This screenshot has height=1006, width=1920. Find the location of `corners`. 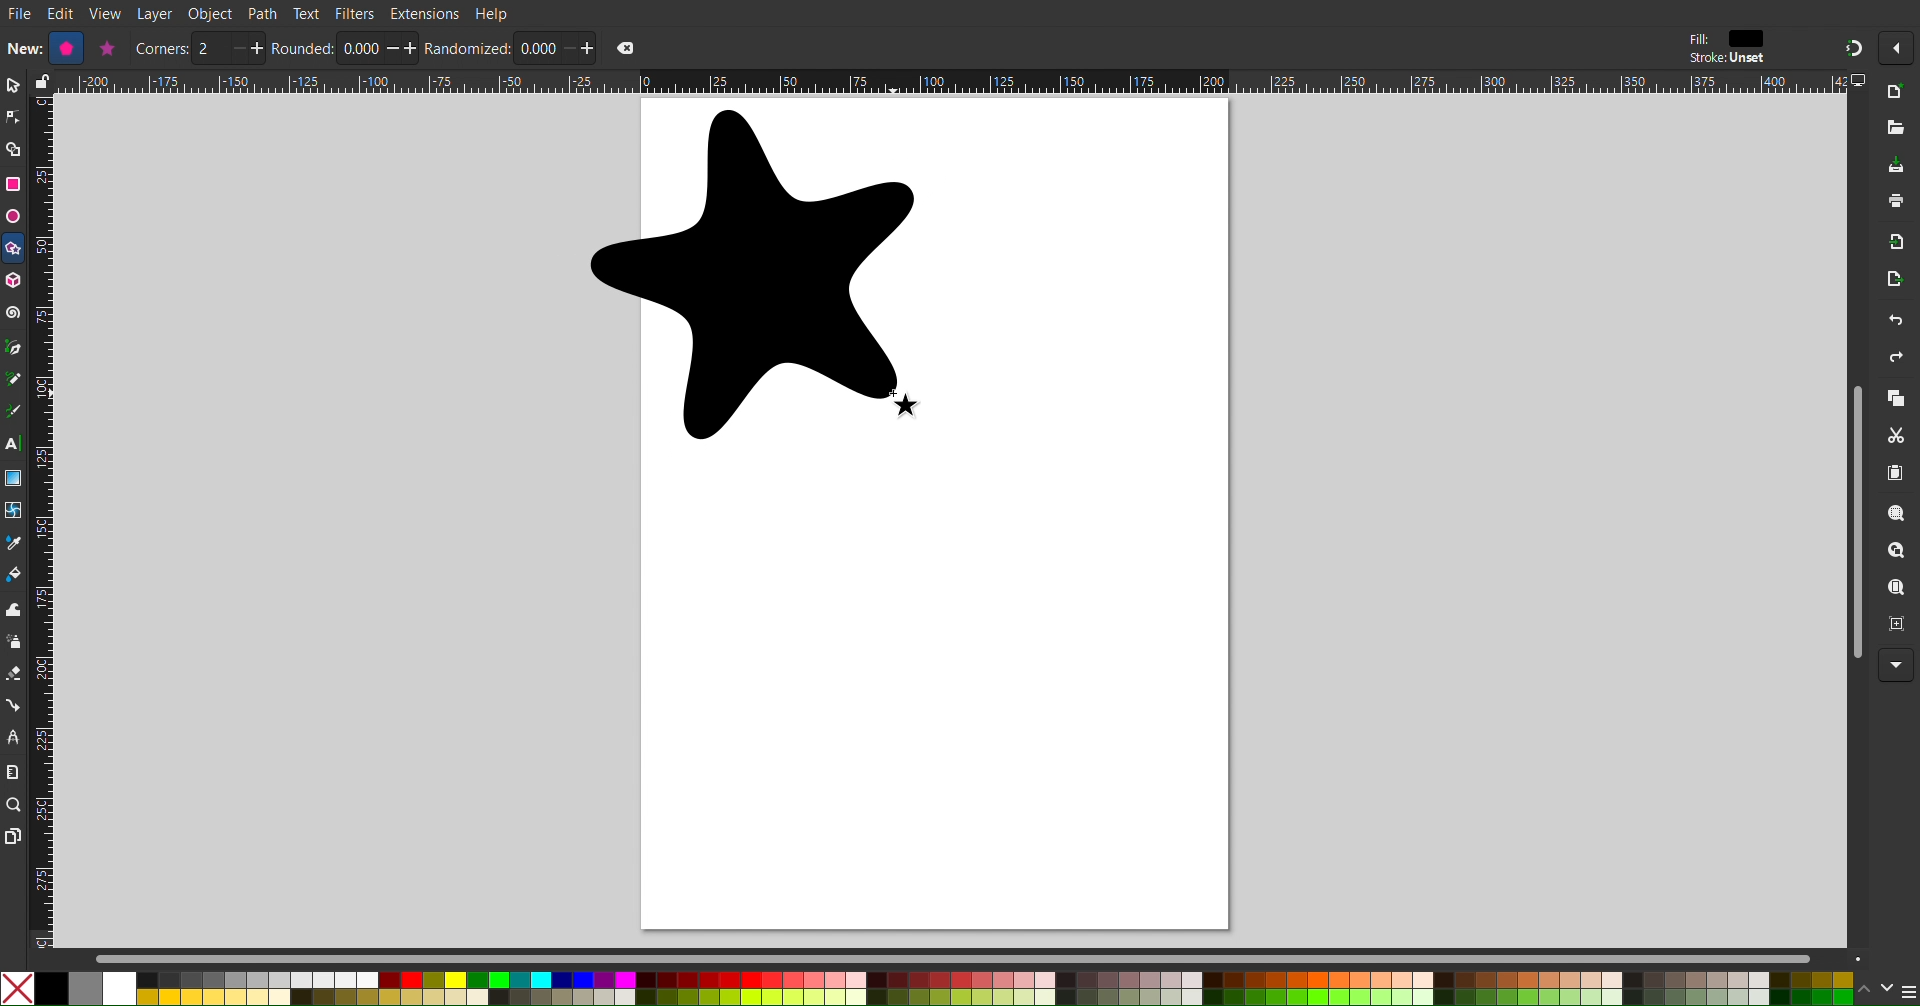

corners is located at coordinates (161, 49).